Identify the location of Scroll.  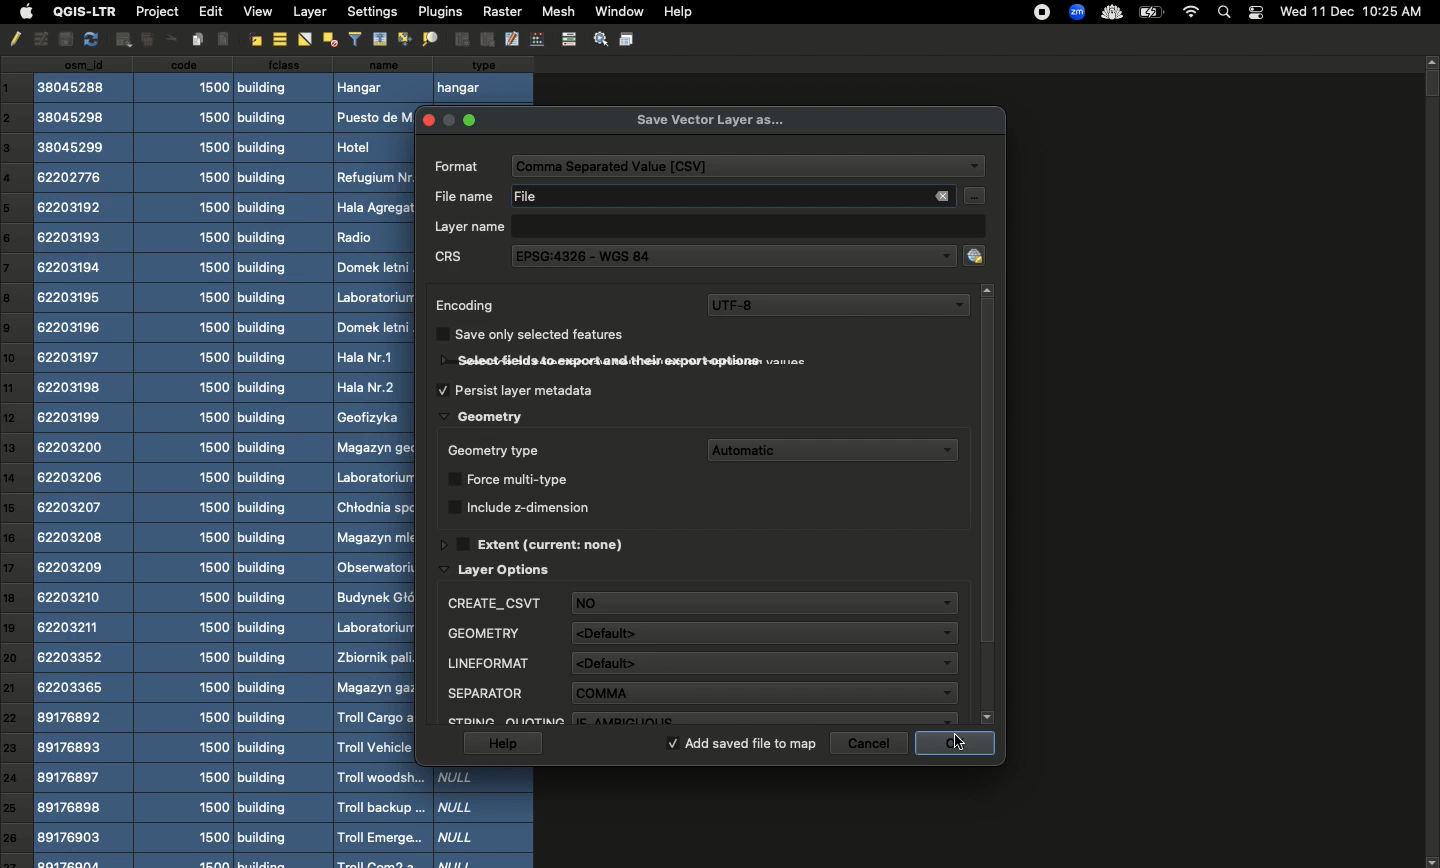
(1431, 461).